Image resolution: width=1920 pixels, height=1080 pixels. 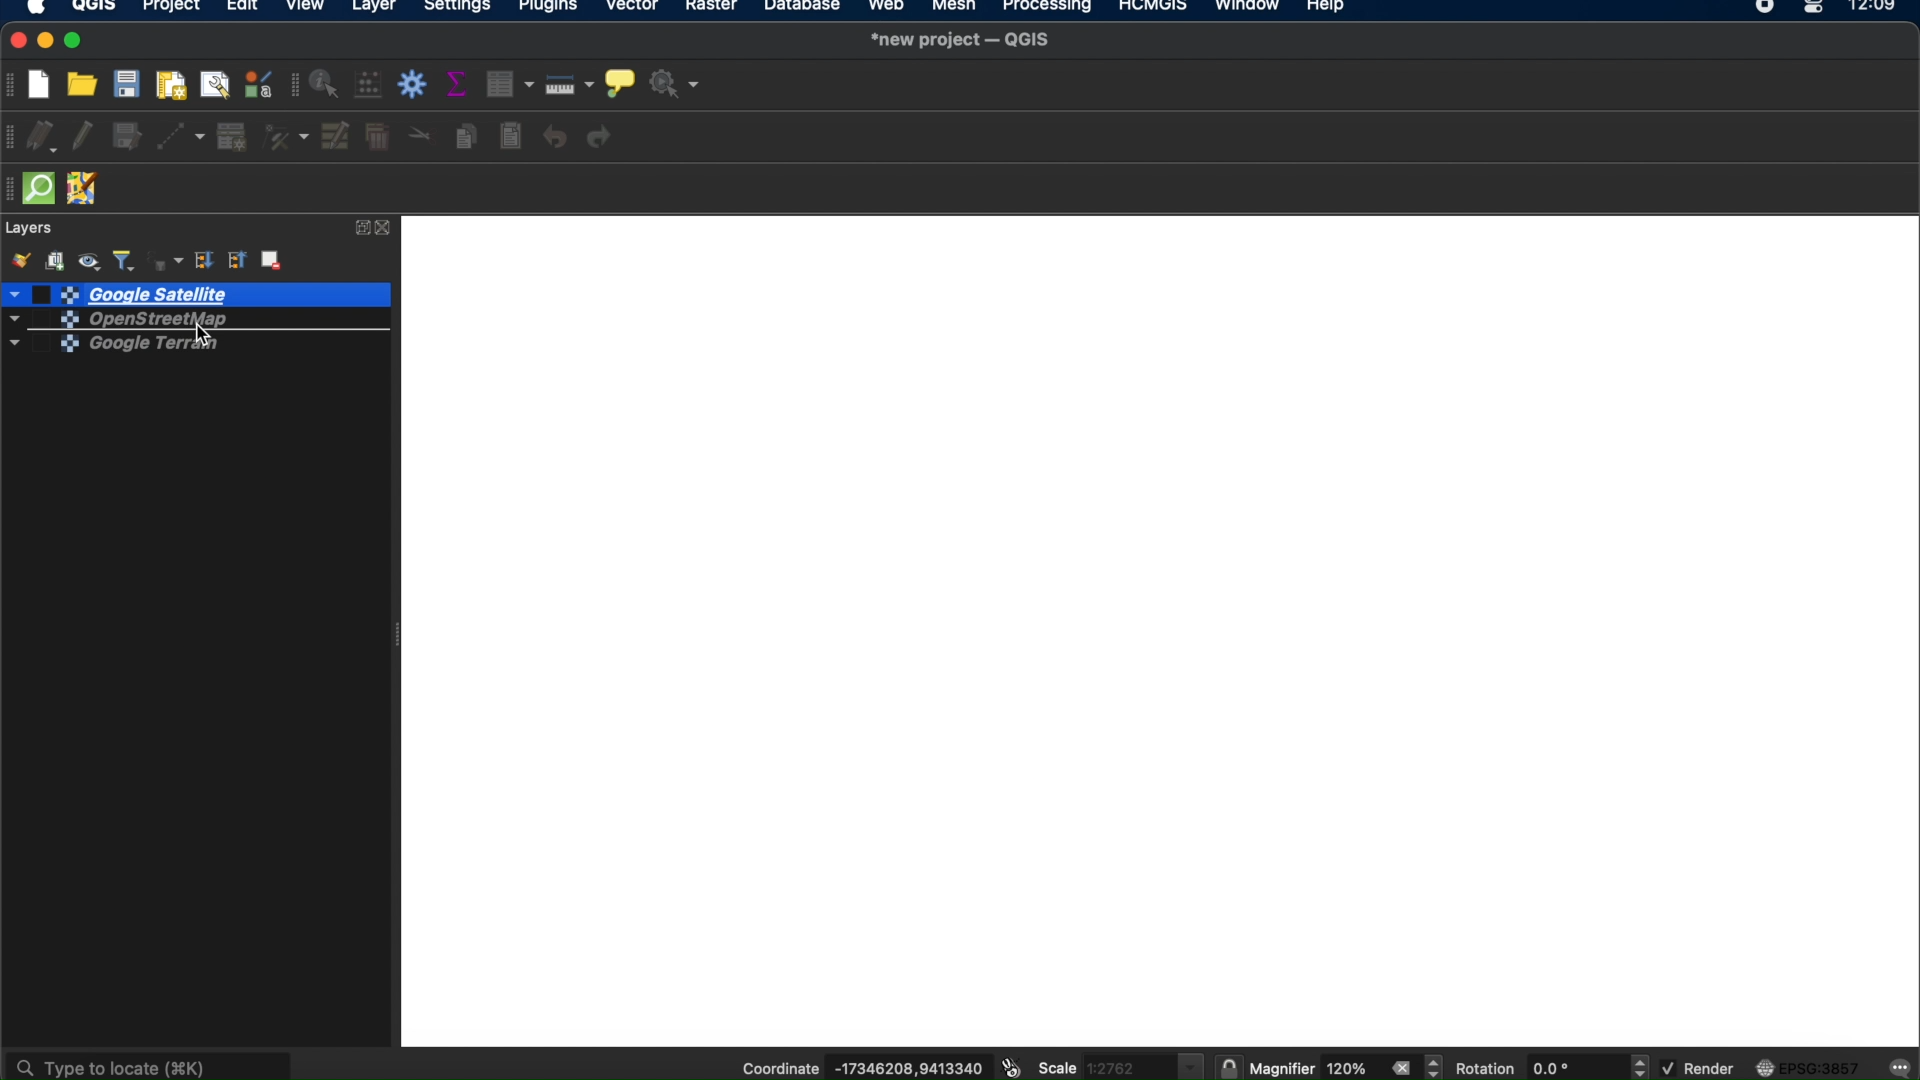 What do you see at coordinates (241, 9) in the screenshot?
I see `edit` at bounding box center [241, 9].